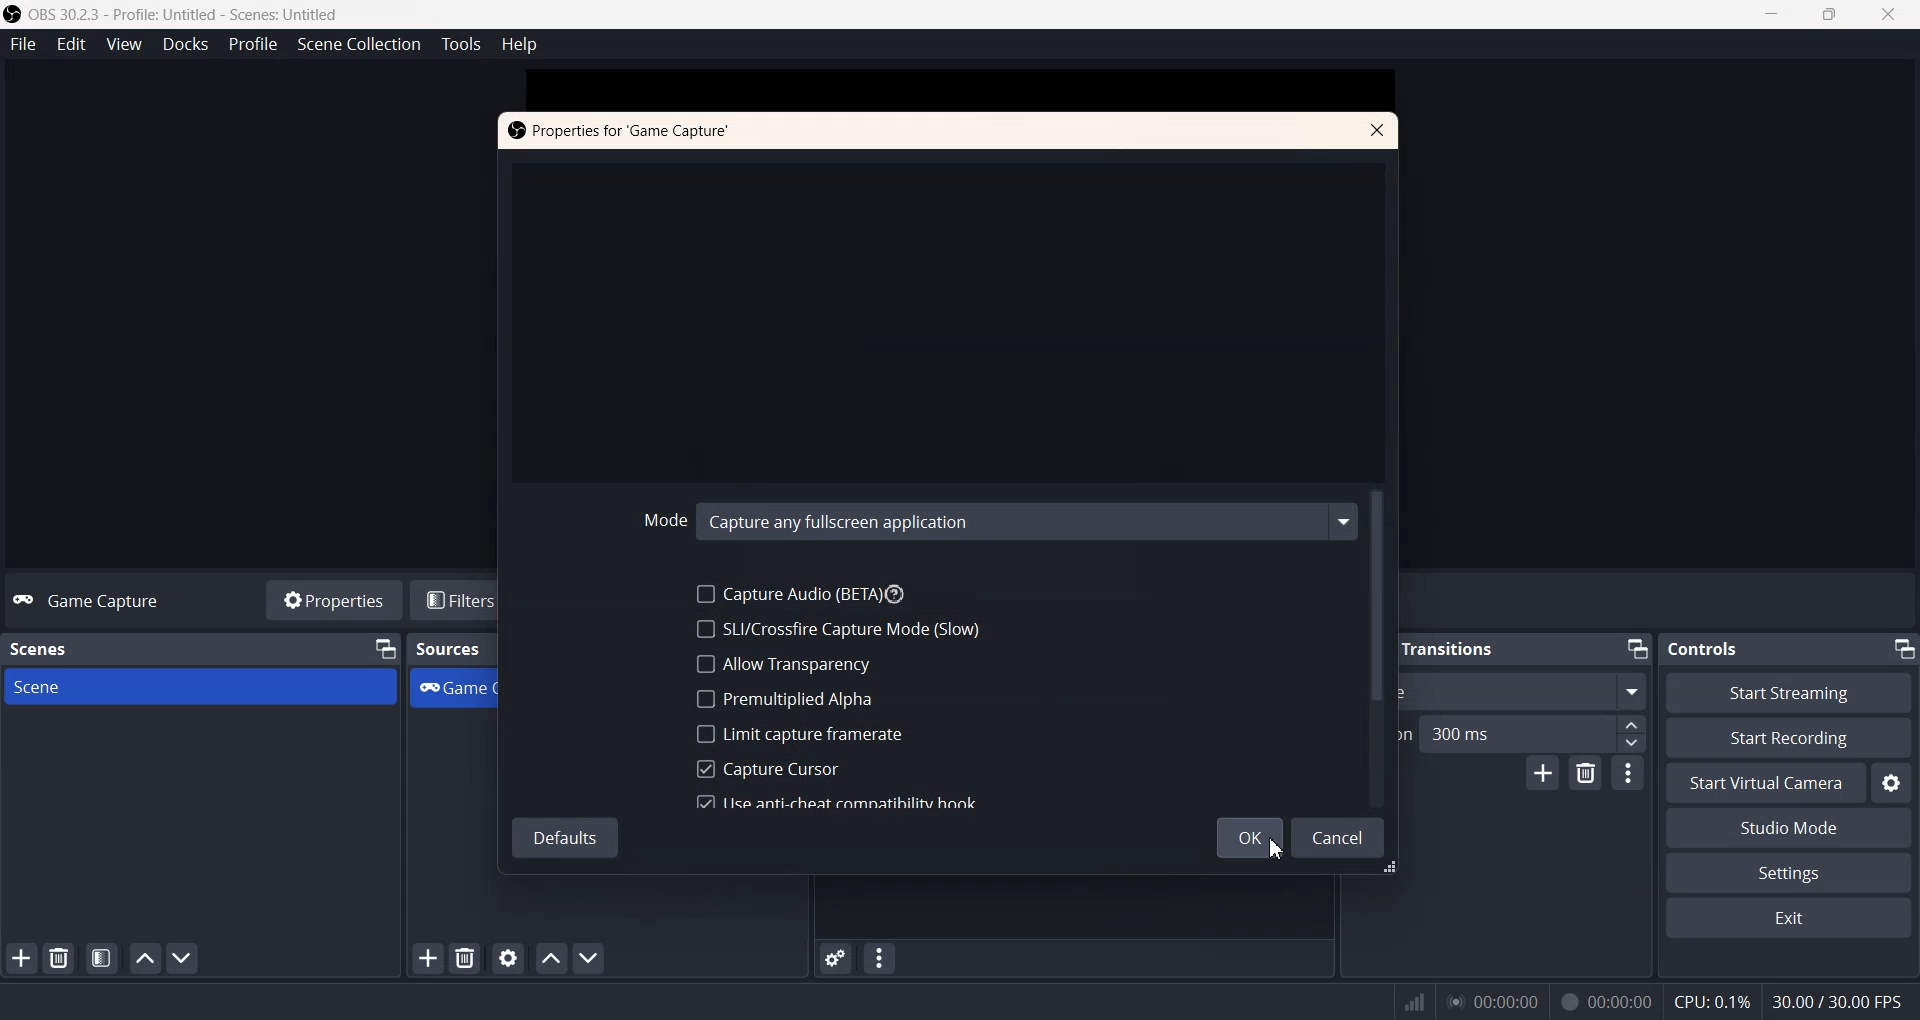  Describe the element at coordinates (520, 45) in the screenshot. I see `Help` at that location.